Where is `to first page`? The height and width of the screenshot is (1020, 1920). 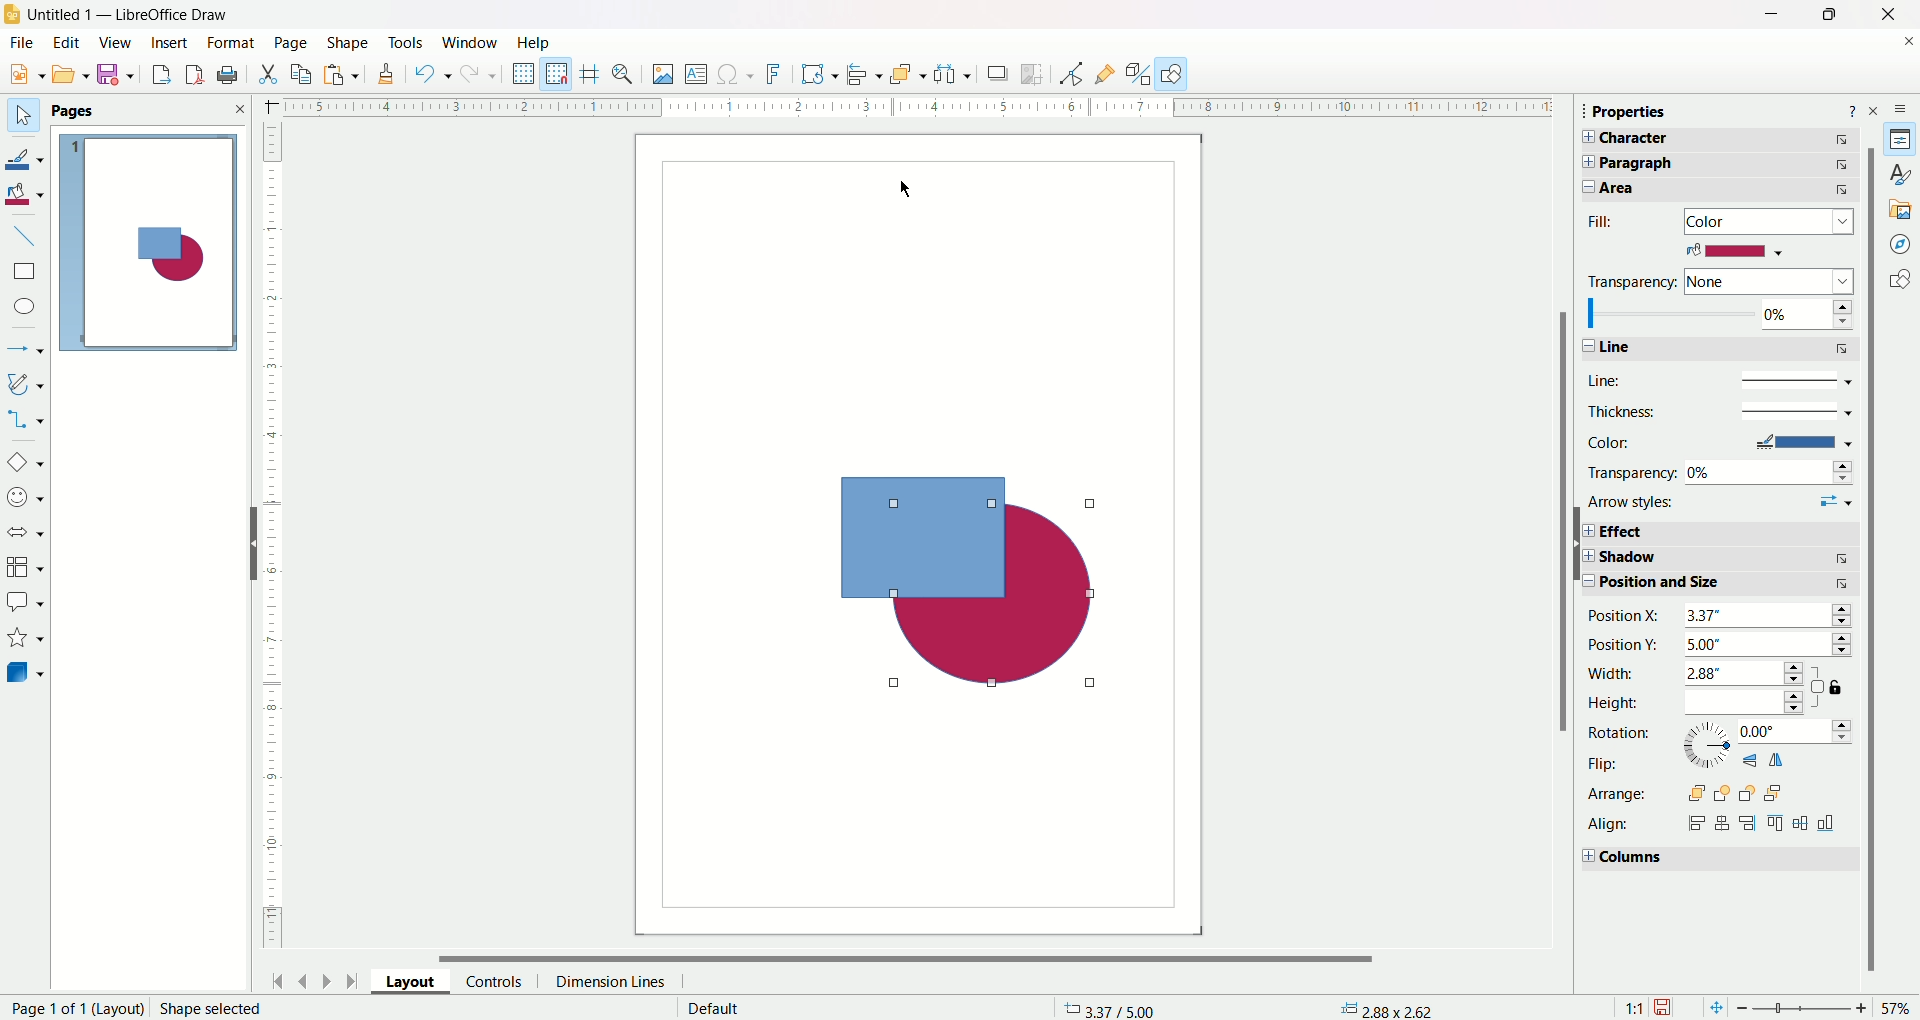 to first page is located at coordinates (275, 980).